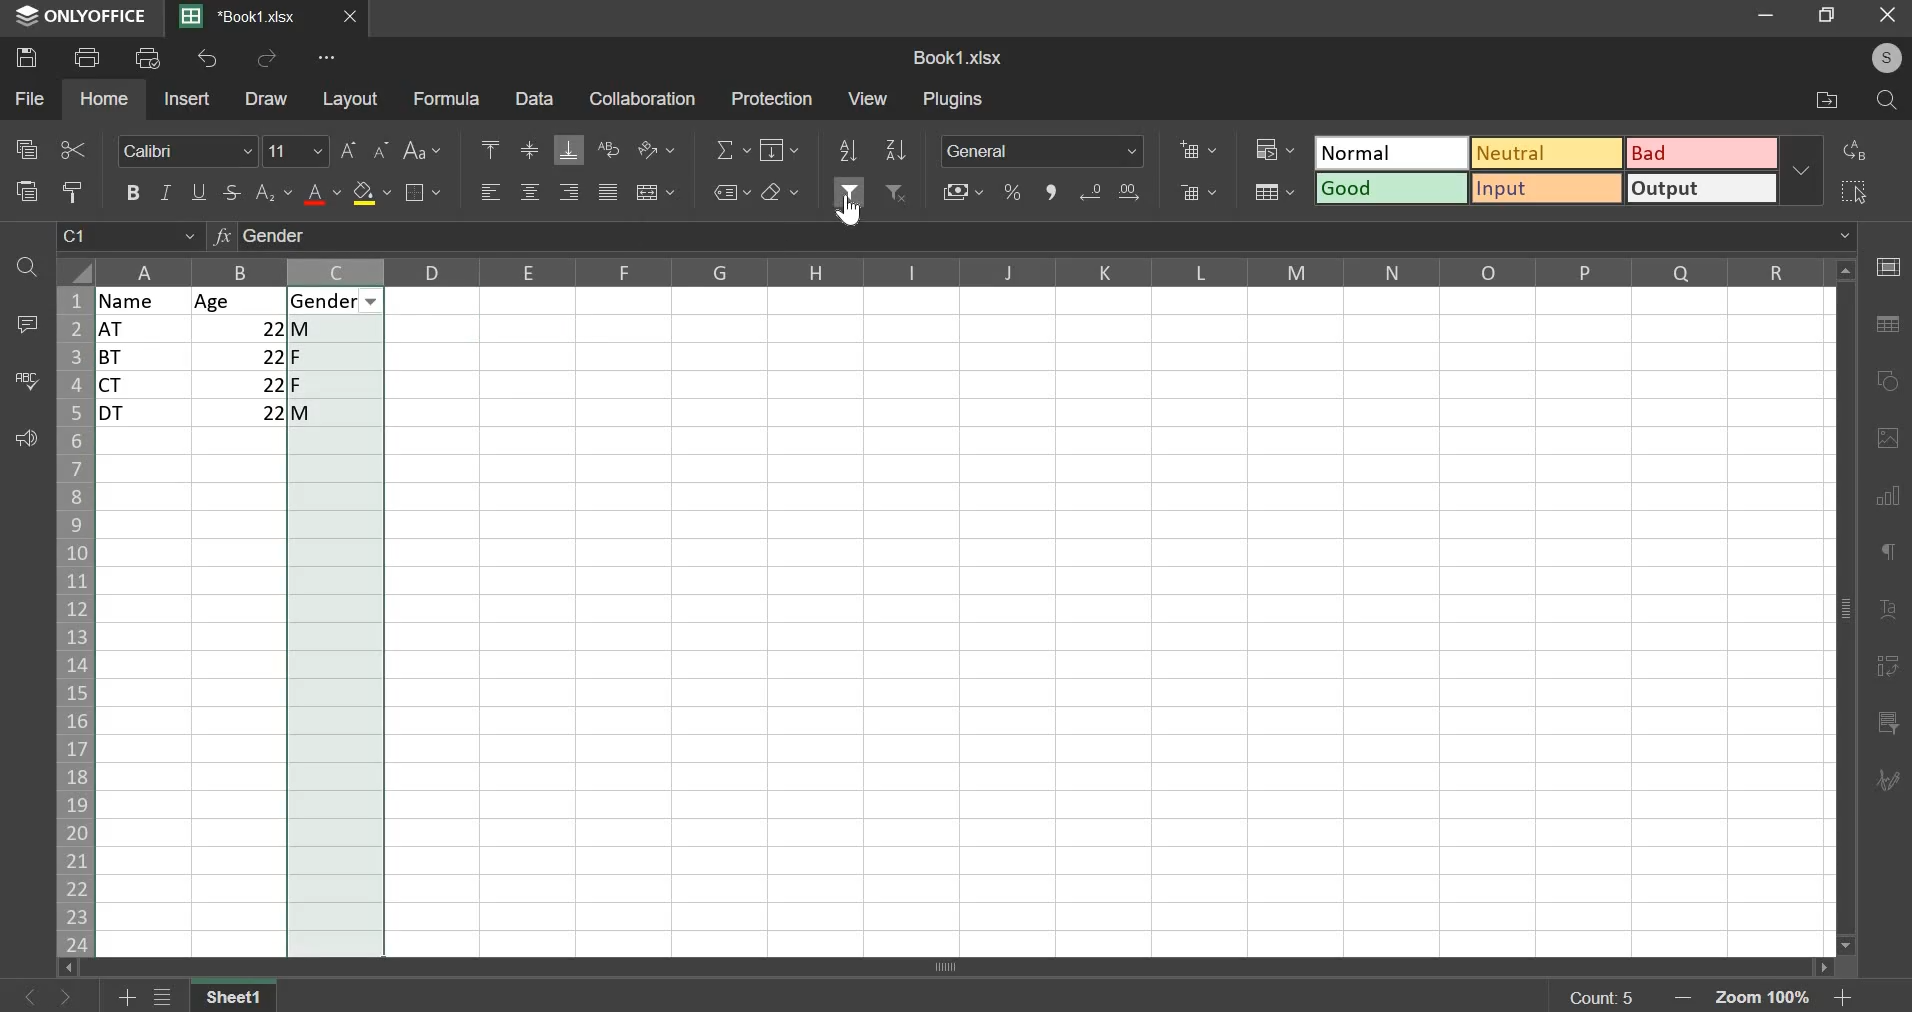 The height and width of the screenshot is (1012, 1912). Describe the element at coordinates (1884, 441) in the screenshot. I see `image or video` at that location.